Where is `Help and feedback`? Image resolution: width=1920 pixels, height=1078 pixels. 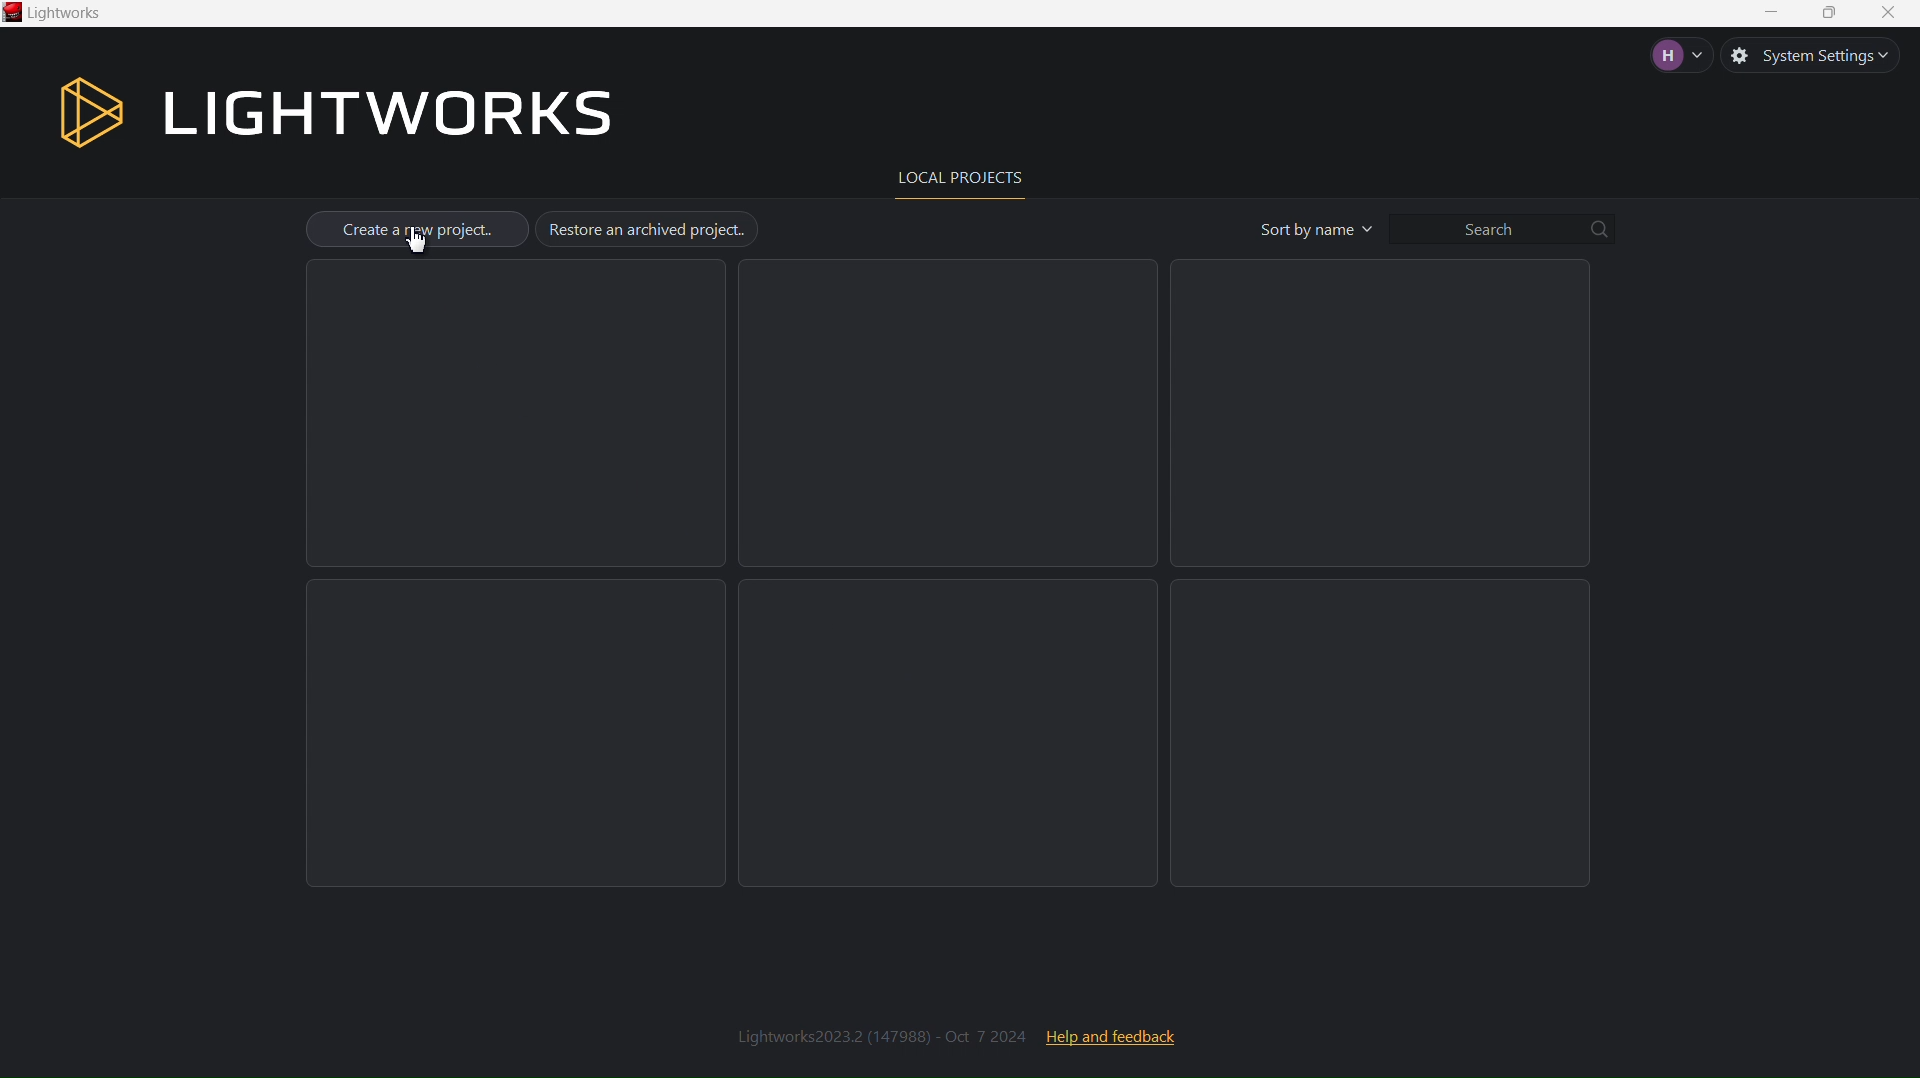 Help and feedback is located at coordinates (1109, 1036).